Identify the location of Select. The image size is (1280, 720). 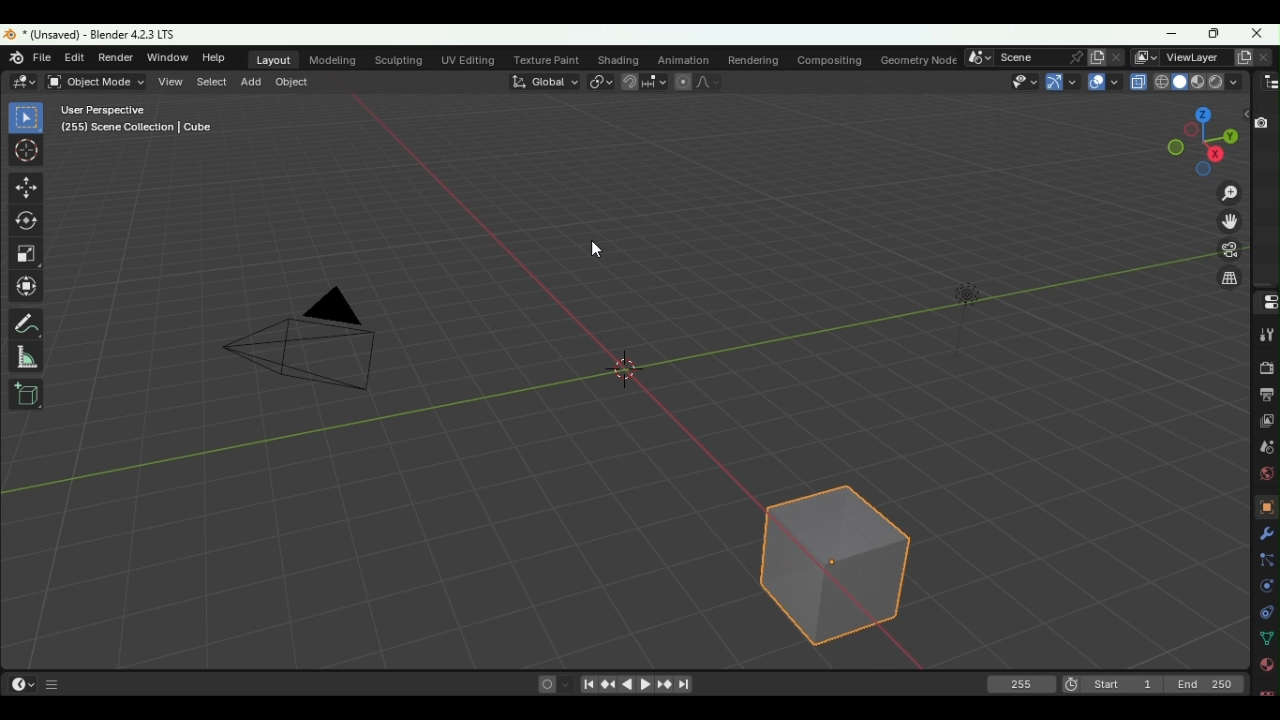
(210, 80).